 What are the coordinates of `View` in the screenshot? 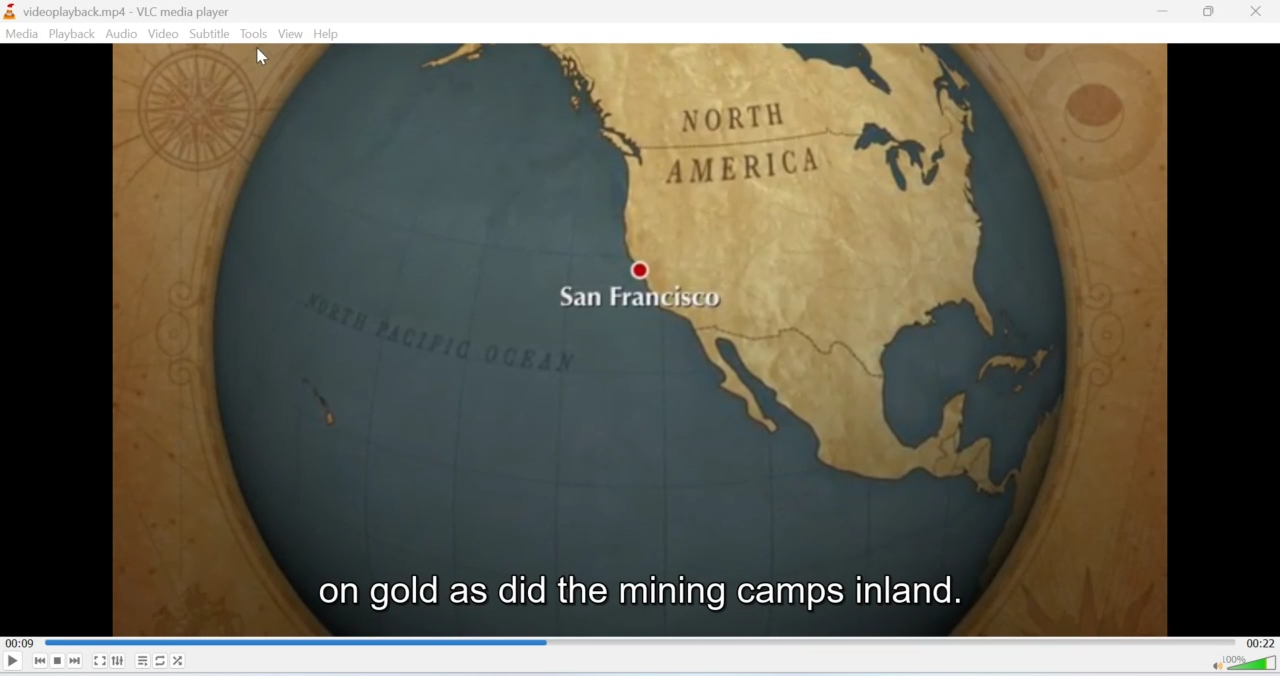 It's located at (292, 35).